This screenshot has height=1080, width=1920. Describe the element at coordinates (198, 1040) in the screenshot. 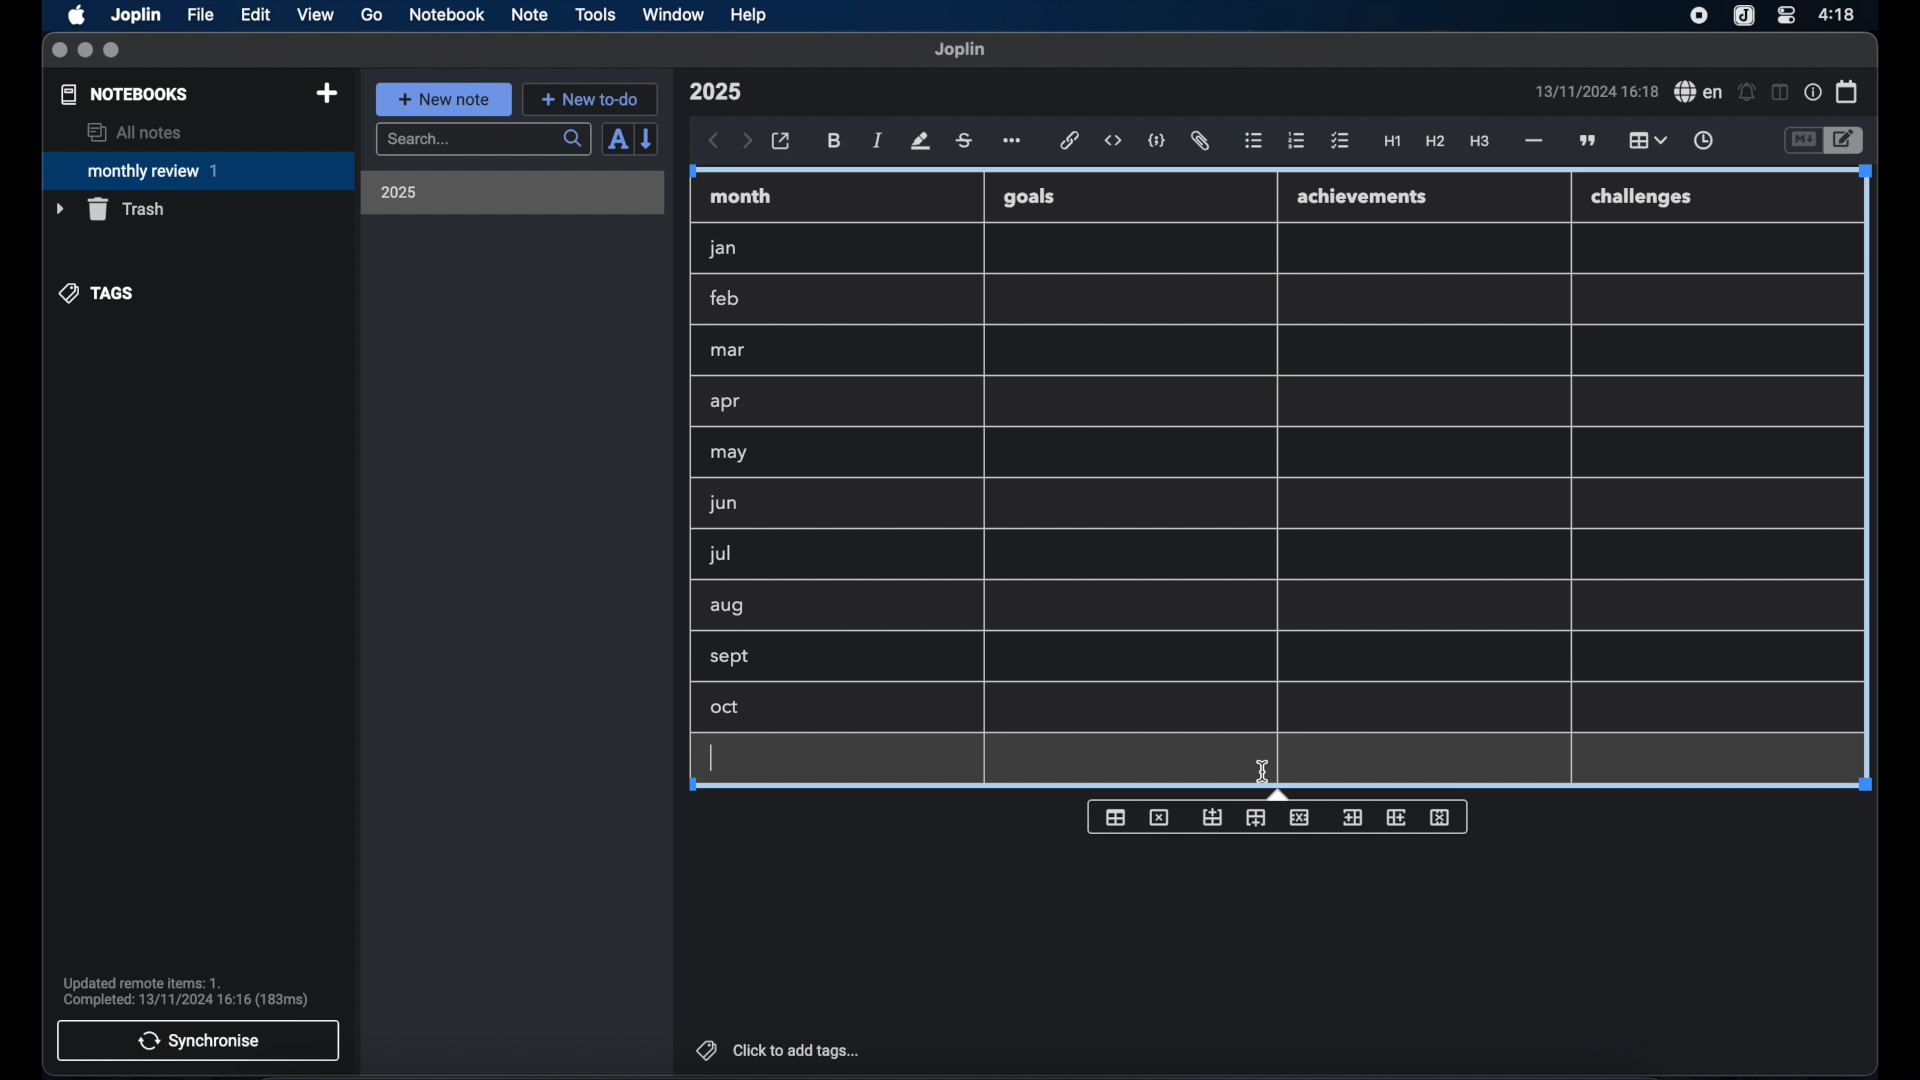

I see `synchronise` at that location.